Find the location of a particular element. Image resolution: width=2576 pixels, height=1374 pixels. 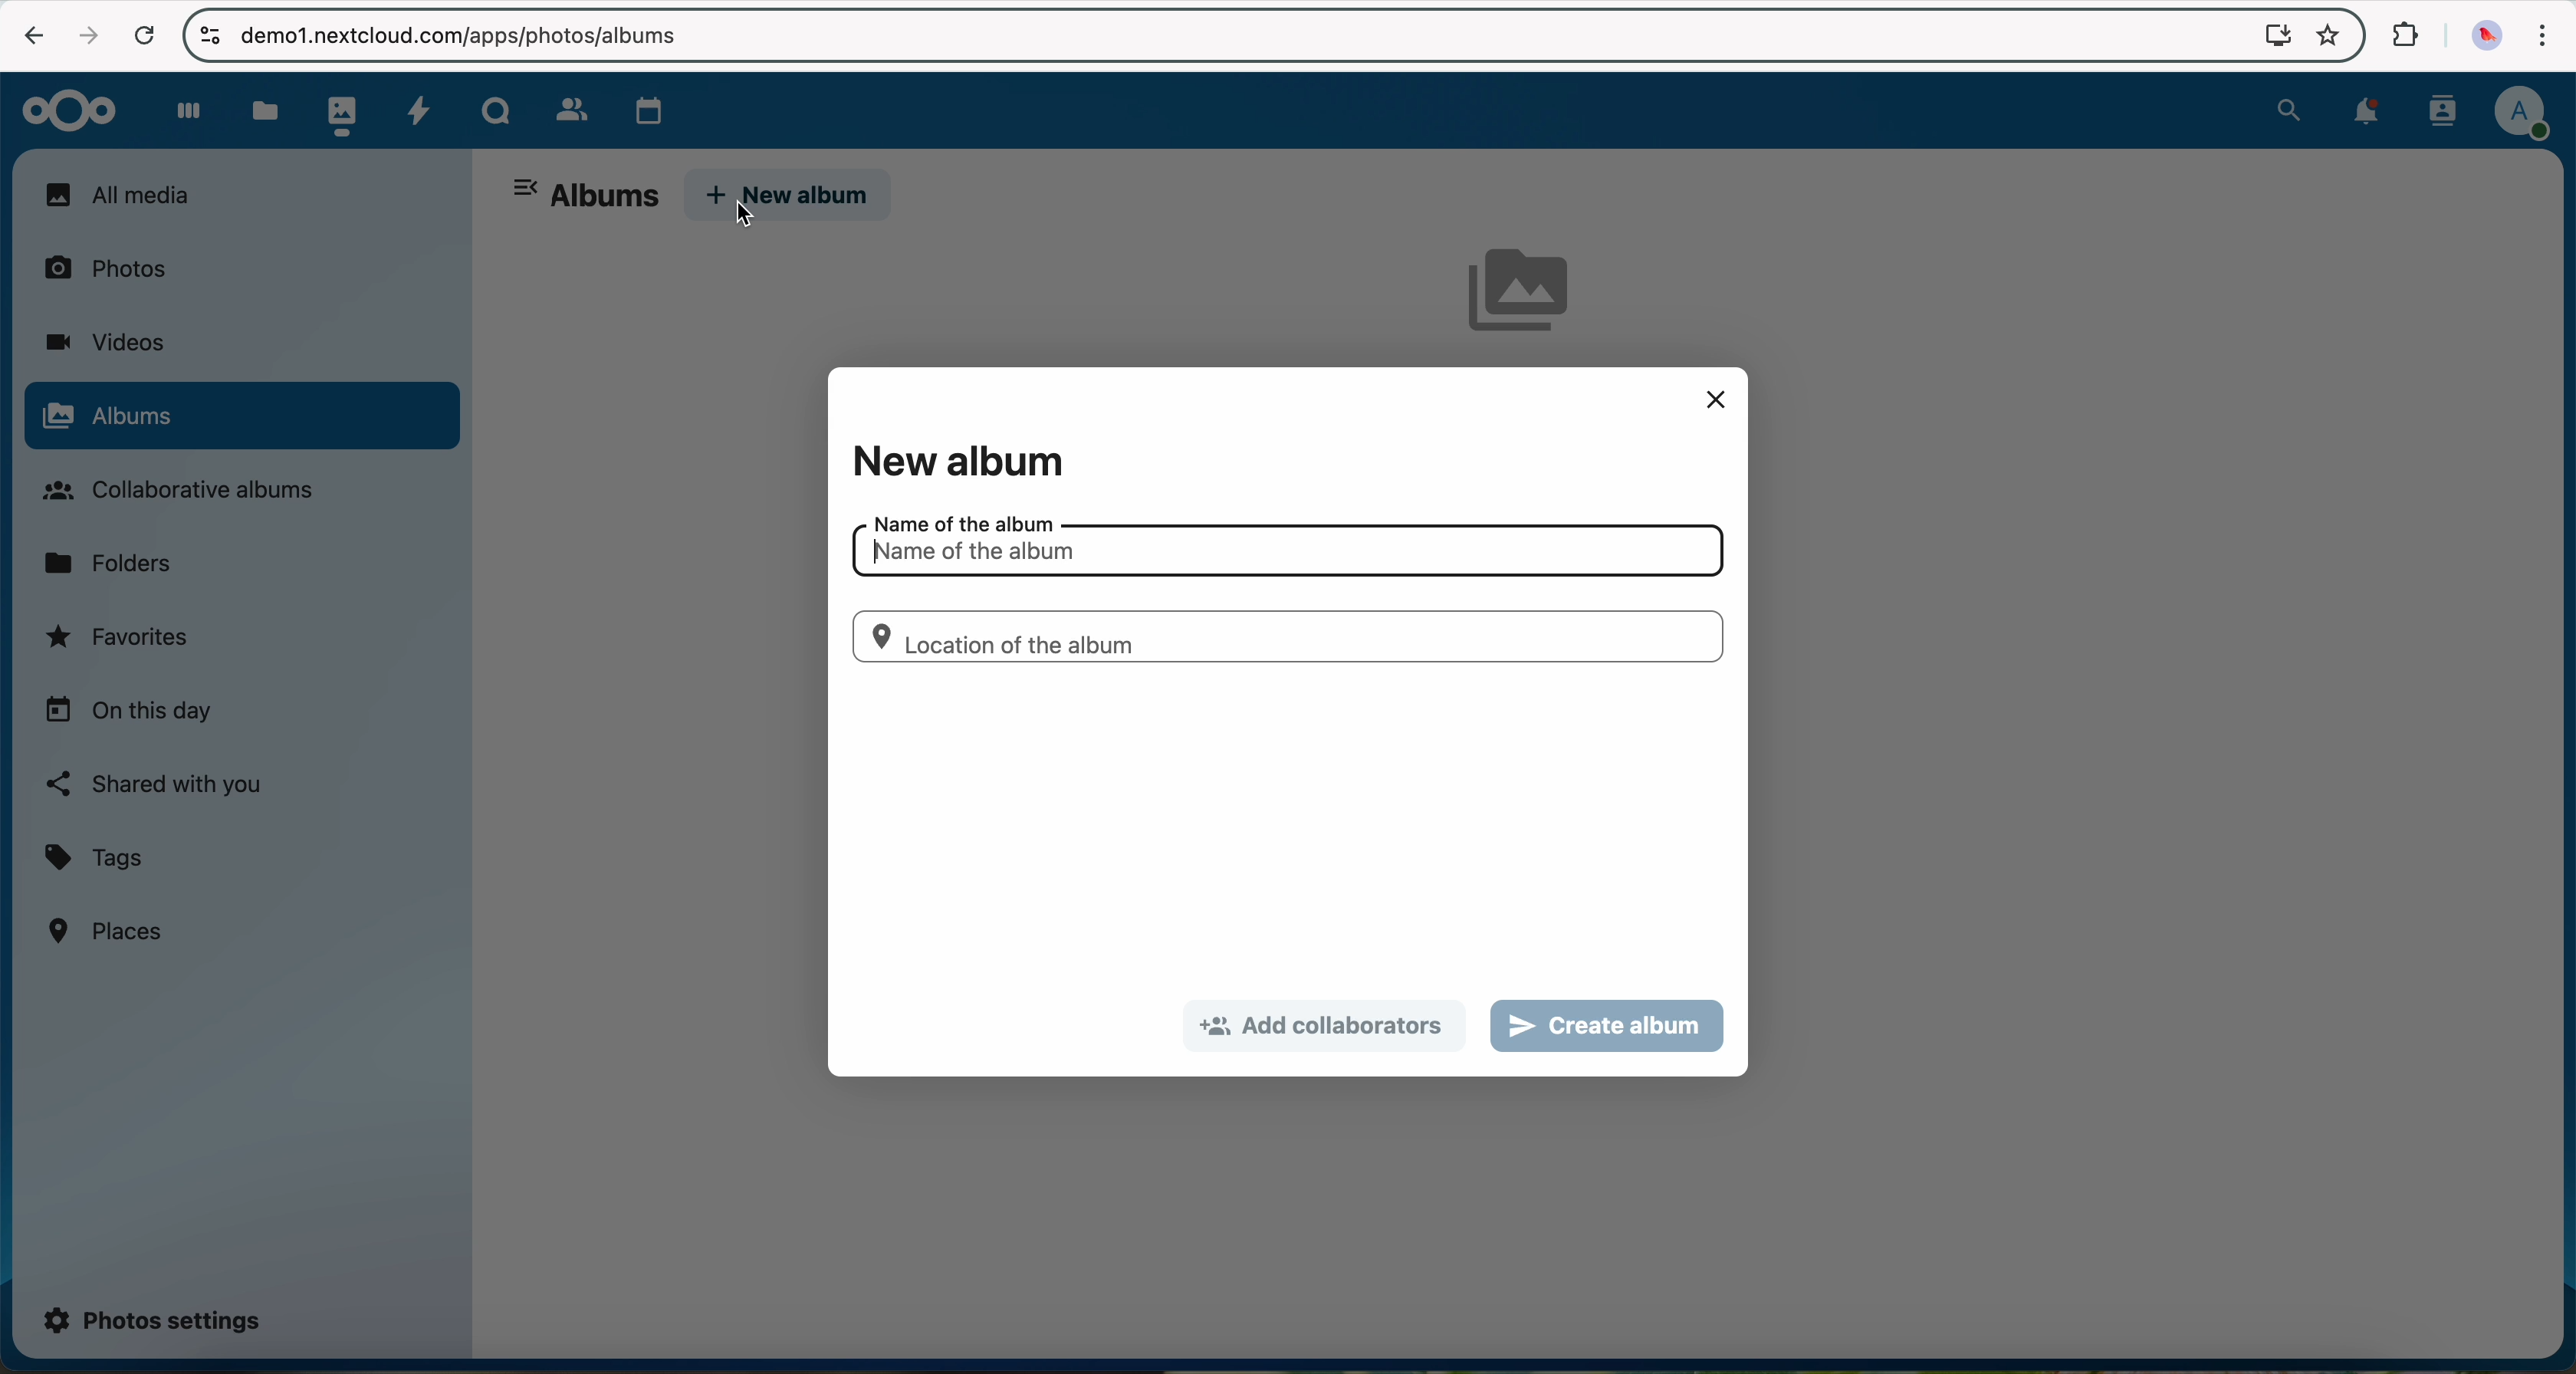

navigate back is located at coordinates (26, 33).